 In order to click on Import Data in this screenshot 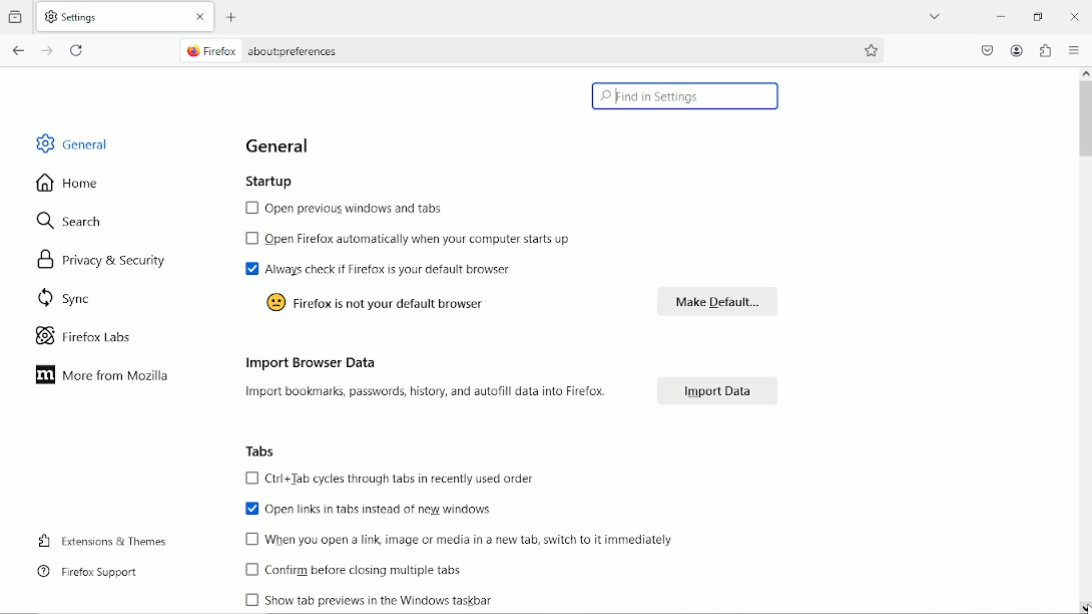, I will do `click(717, 390)`.